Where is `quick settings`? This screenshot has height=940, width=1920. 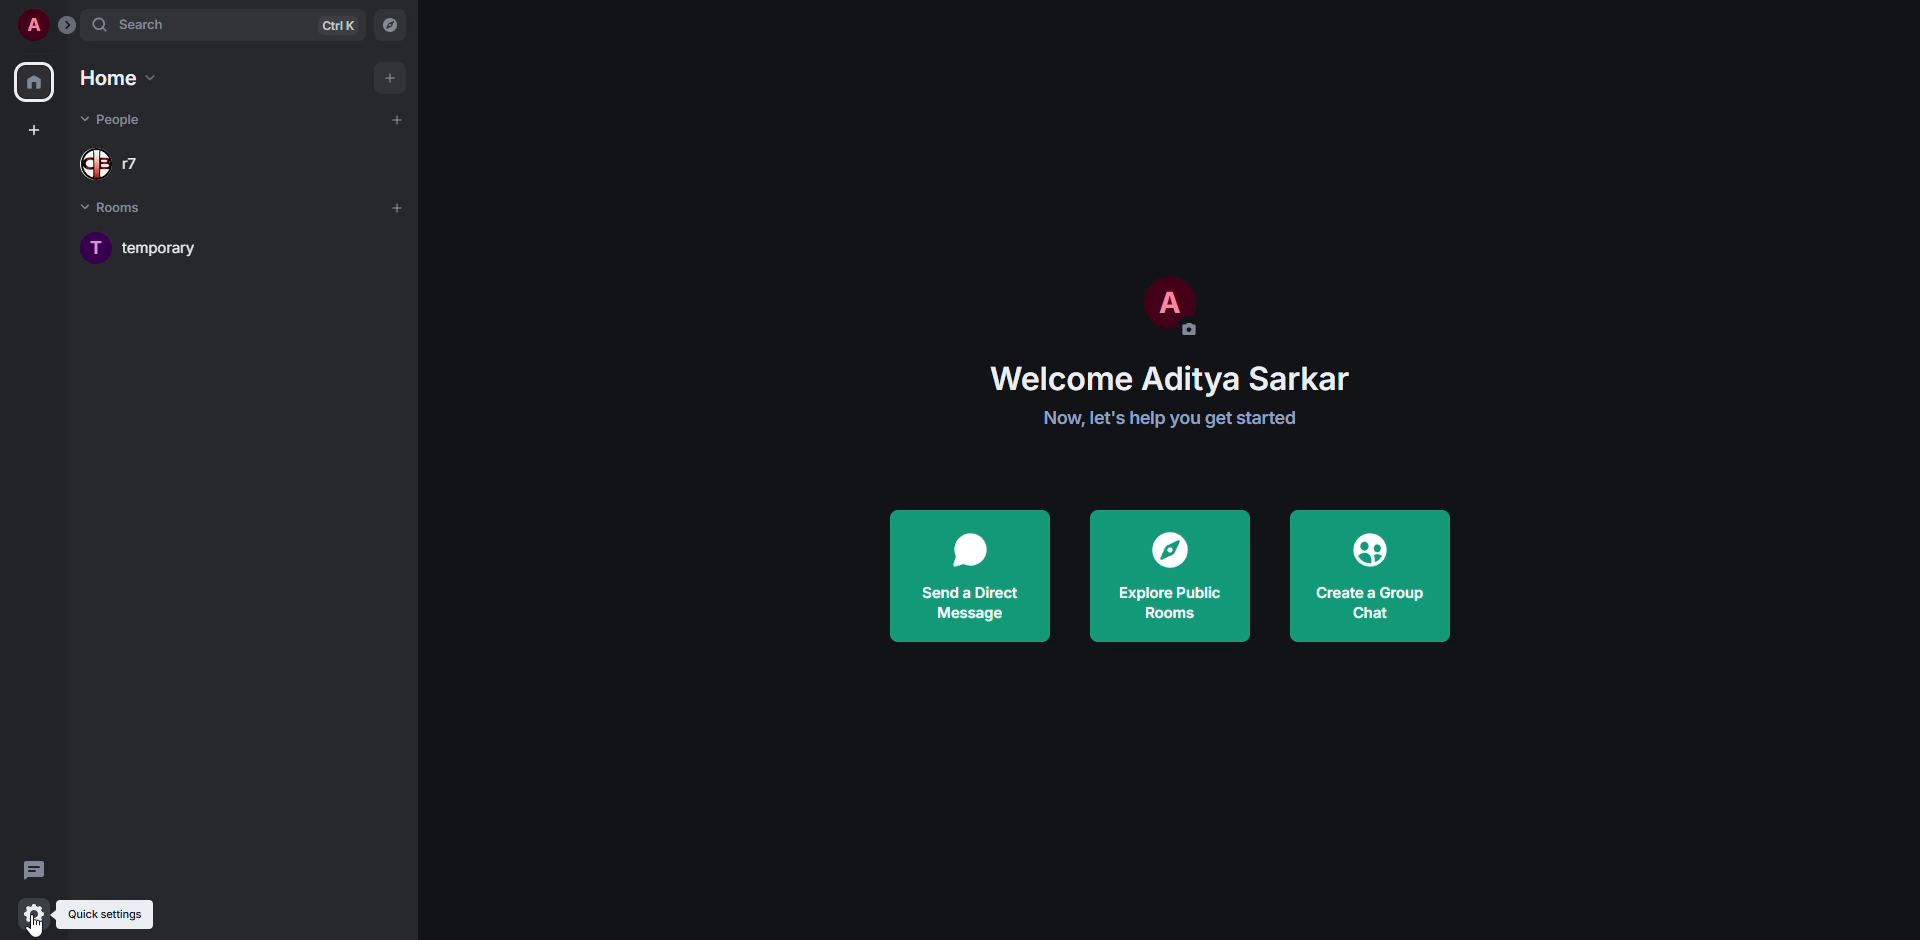
quick settings is located at coordinates (109, 914).